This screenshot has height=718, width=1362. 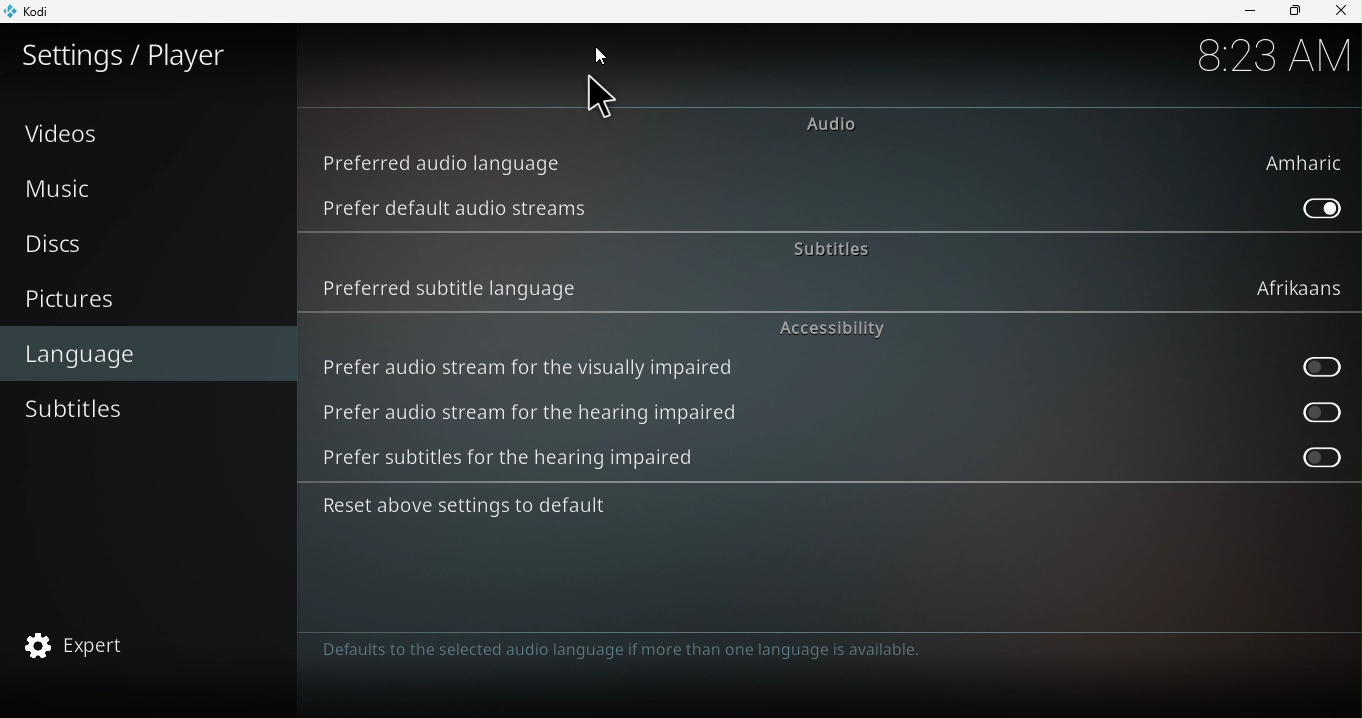 I want to click on Preferred subtitle language, so click(x=824, y=288).